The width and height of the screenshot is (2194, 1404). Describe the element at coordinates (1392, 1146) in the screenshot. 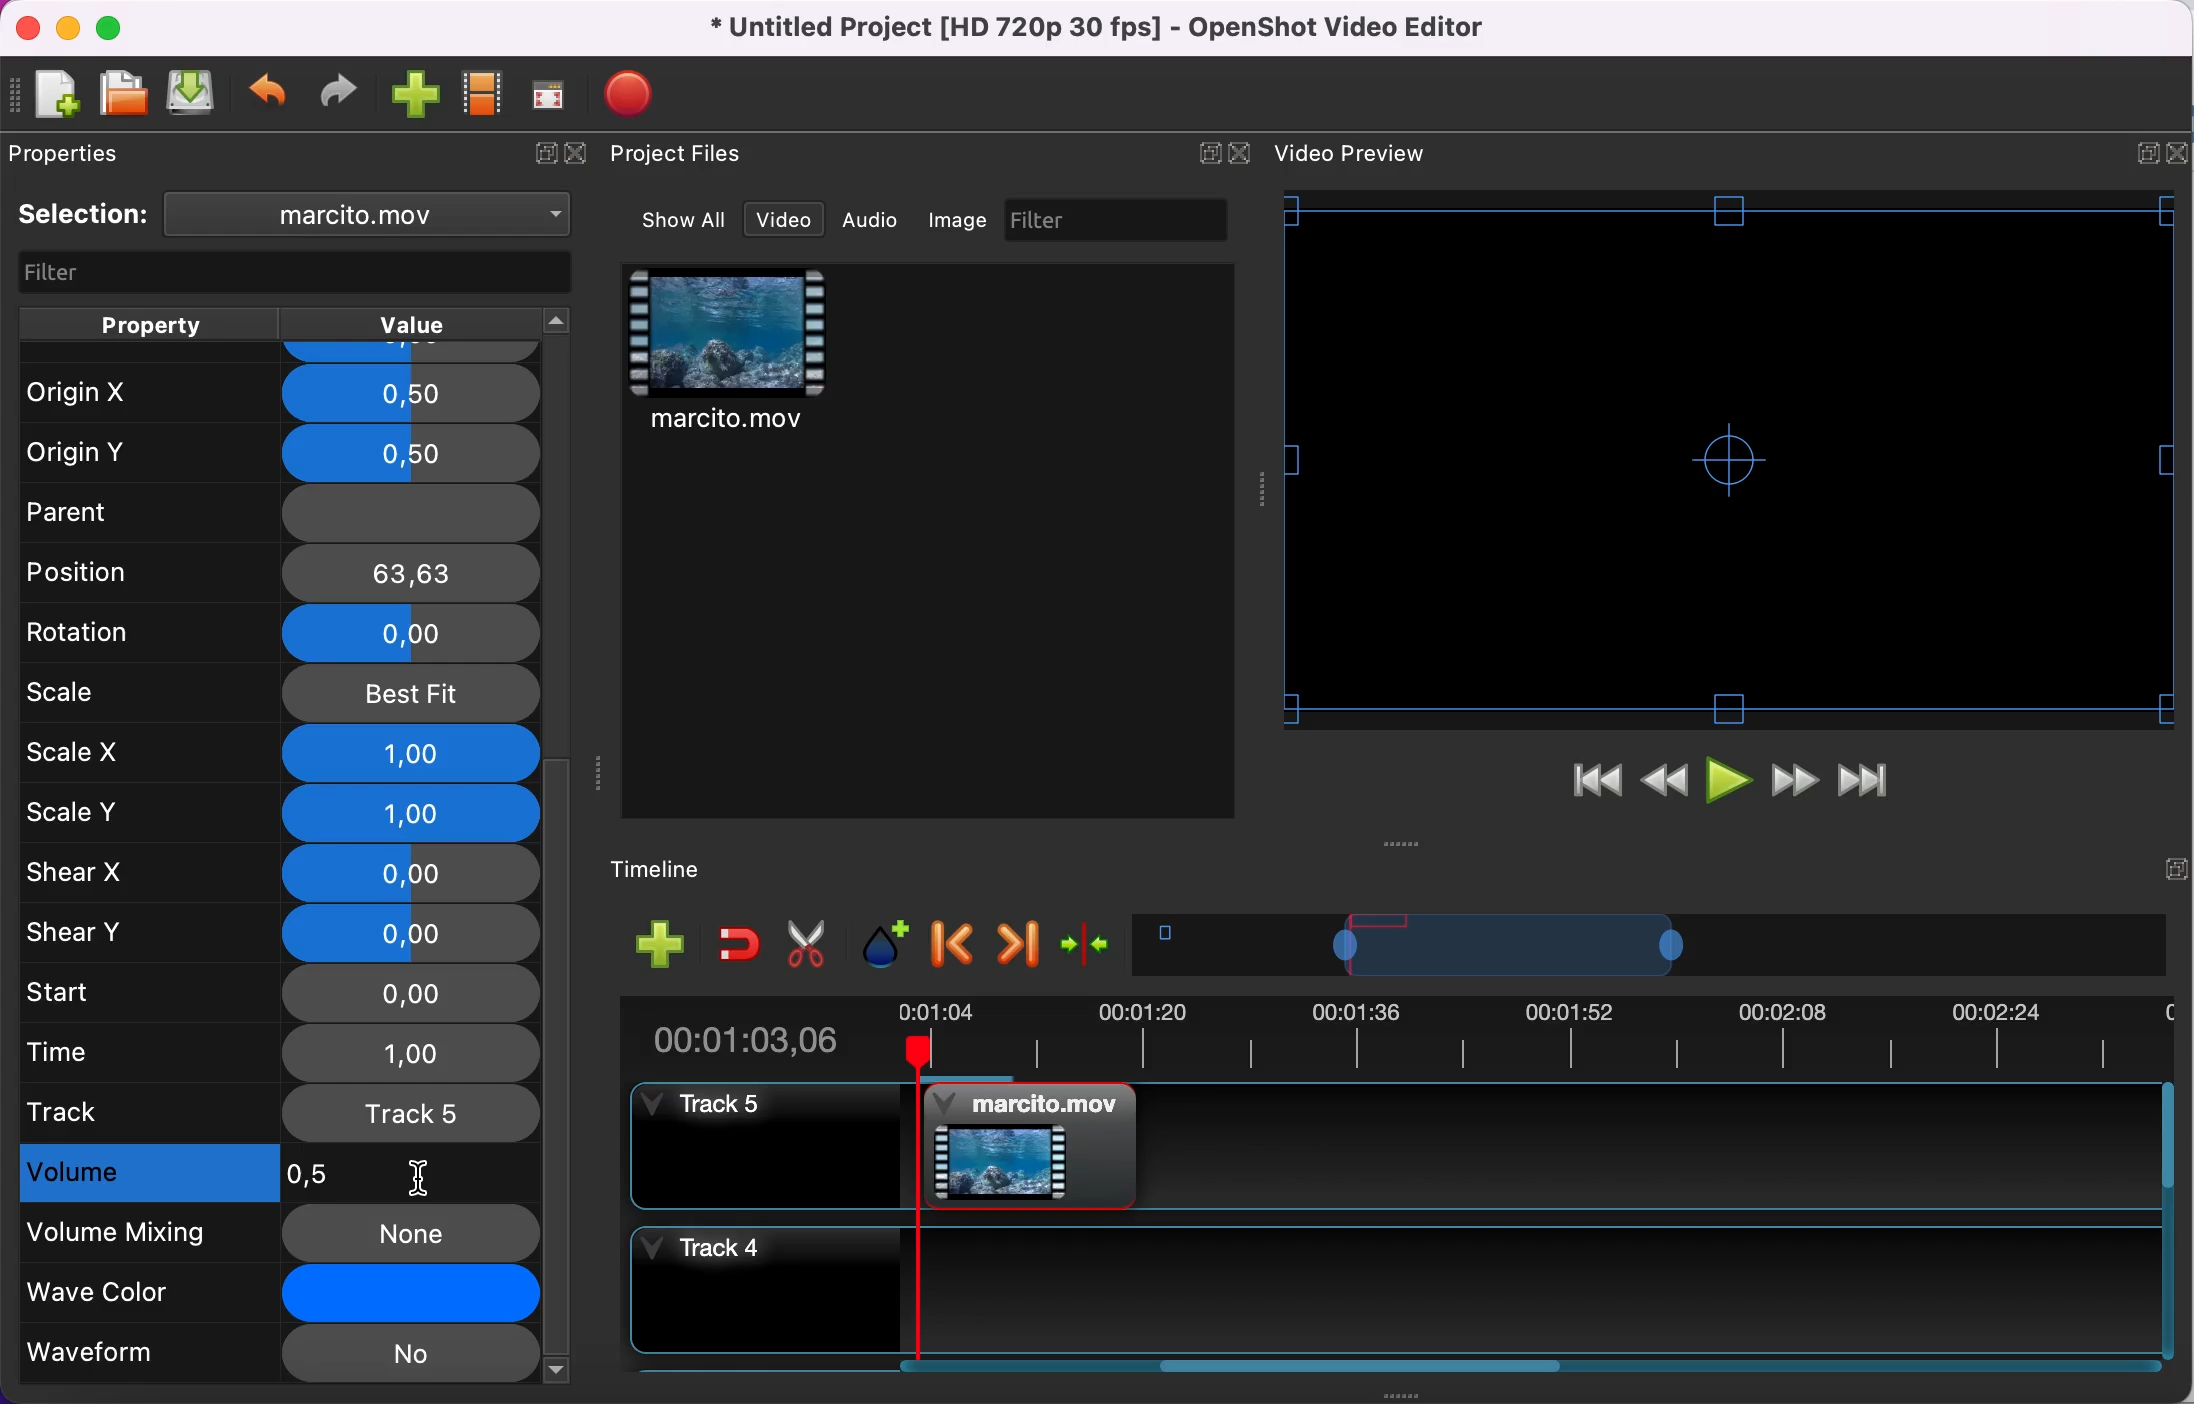

I see `track 5` at that location.